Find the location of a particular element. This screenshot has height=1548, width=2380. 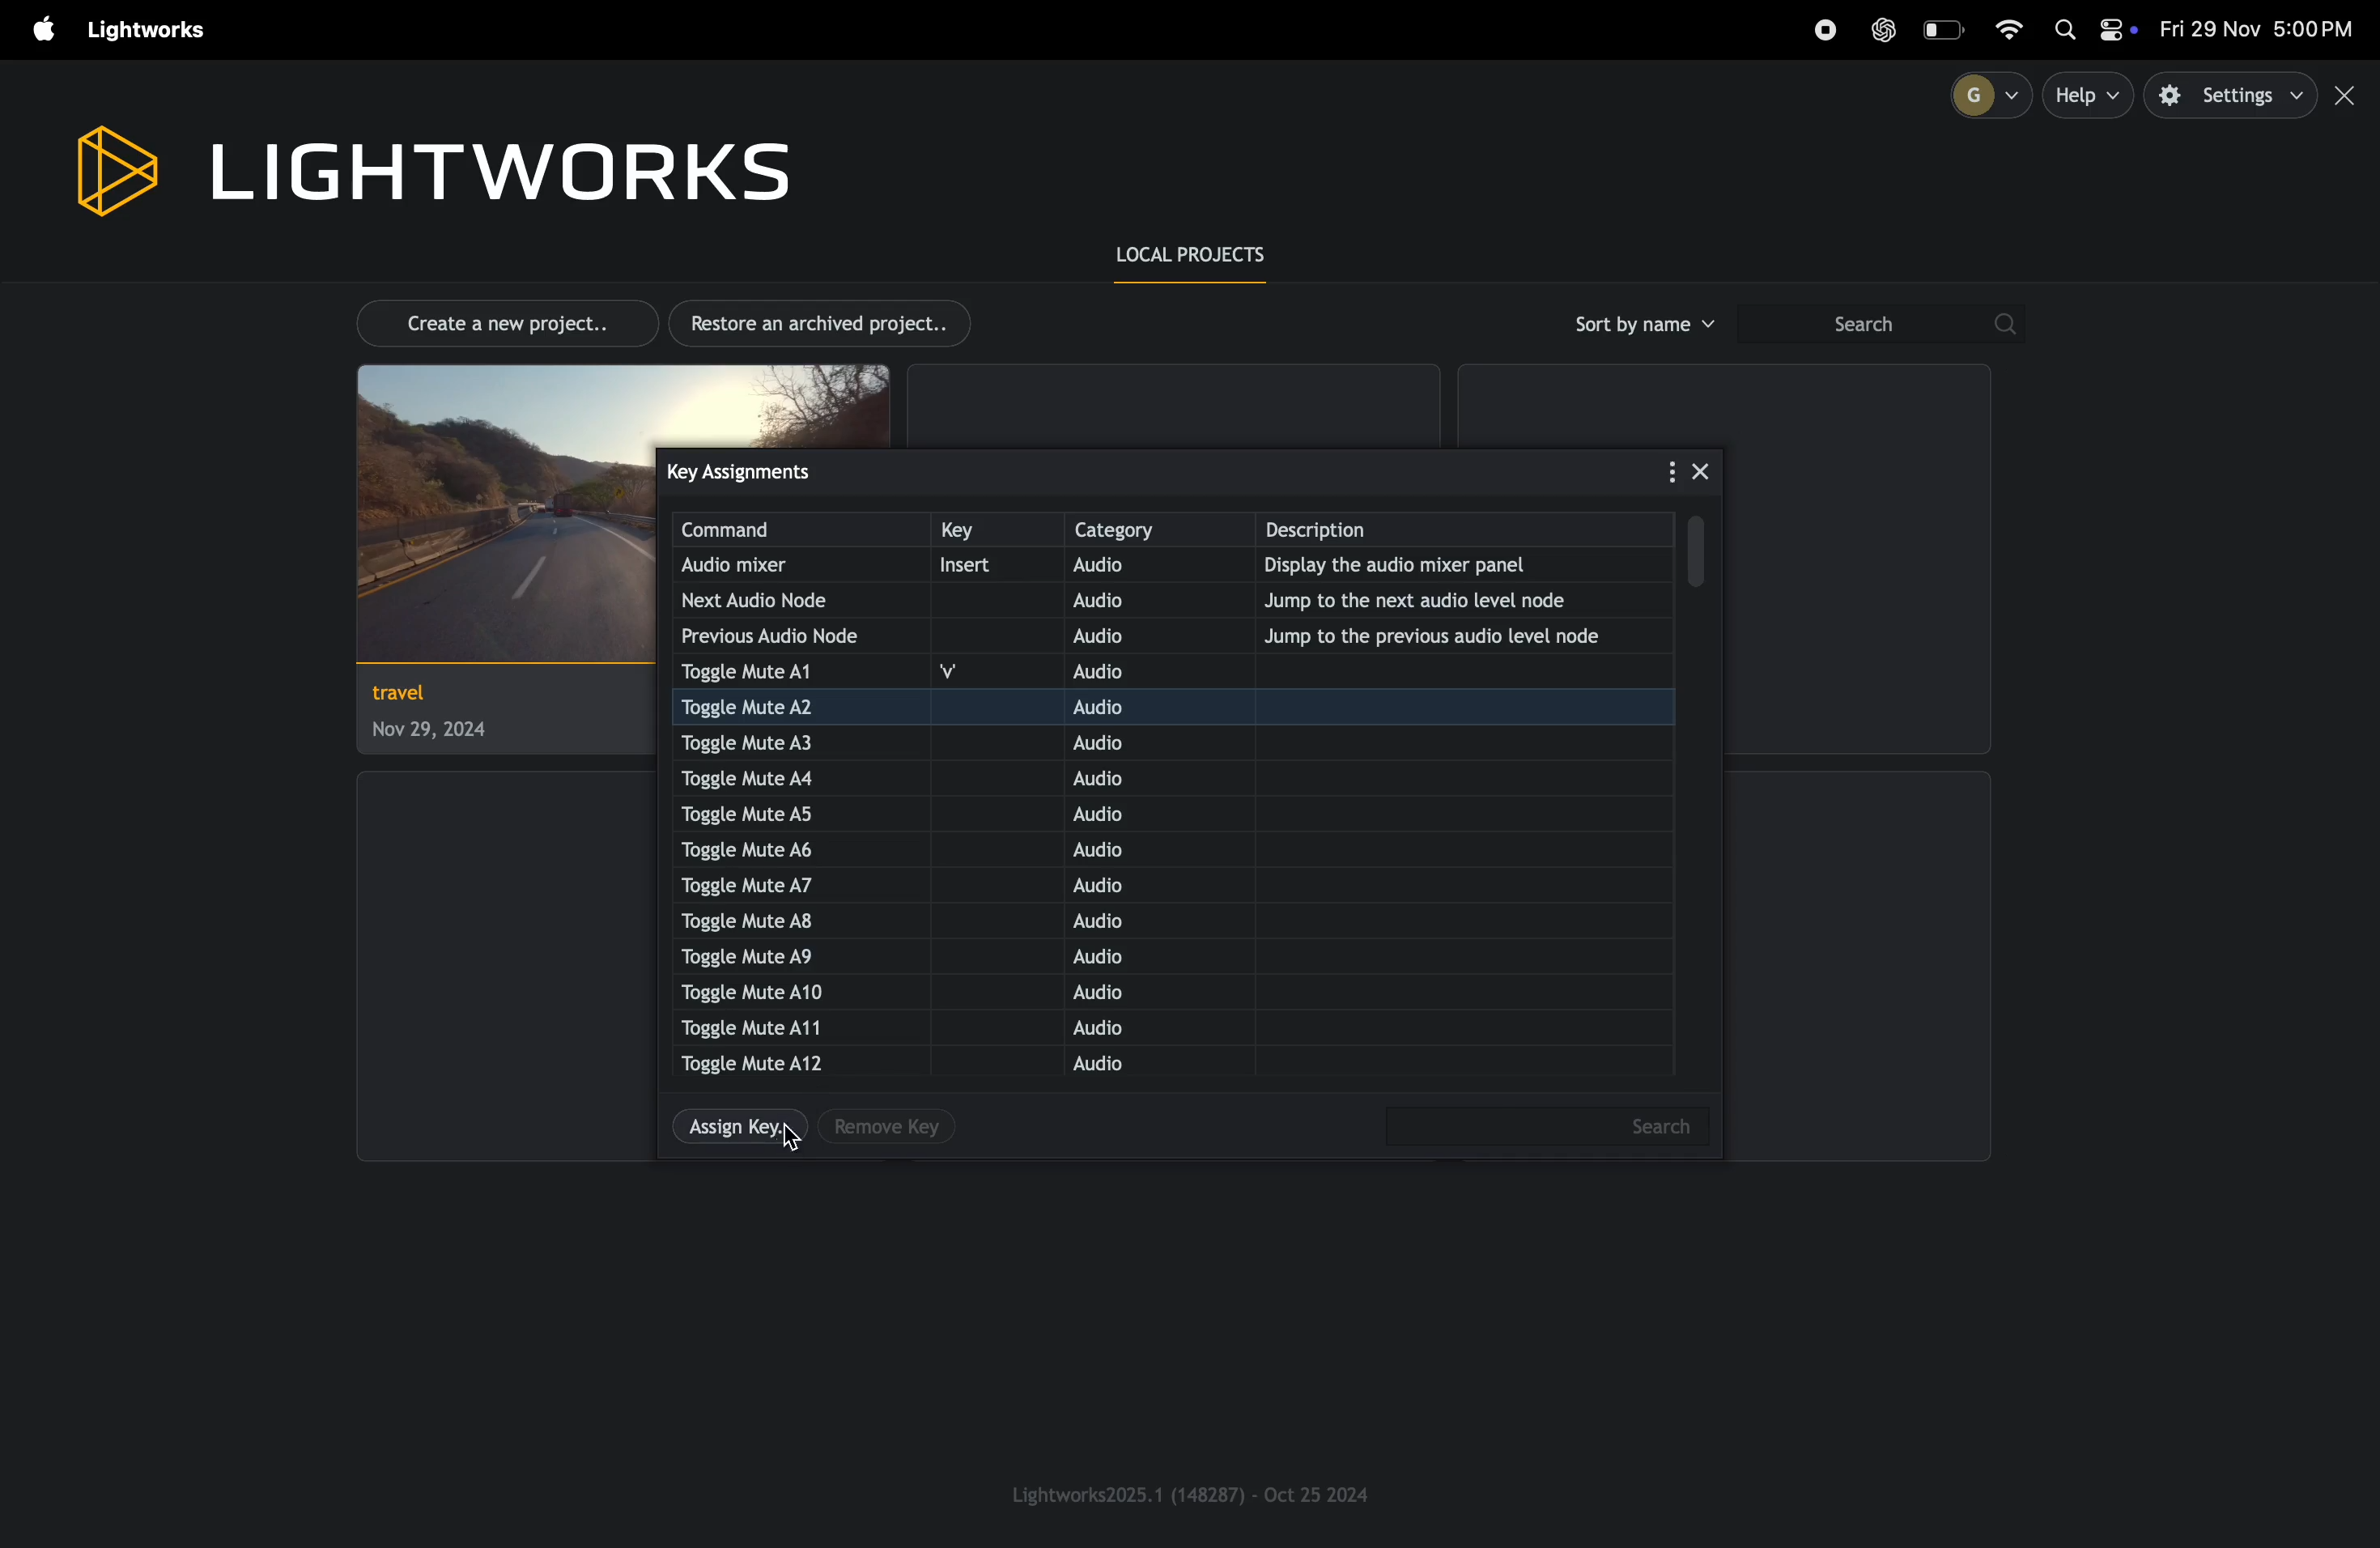

light works version is located at coordinates (1193, 1493).